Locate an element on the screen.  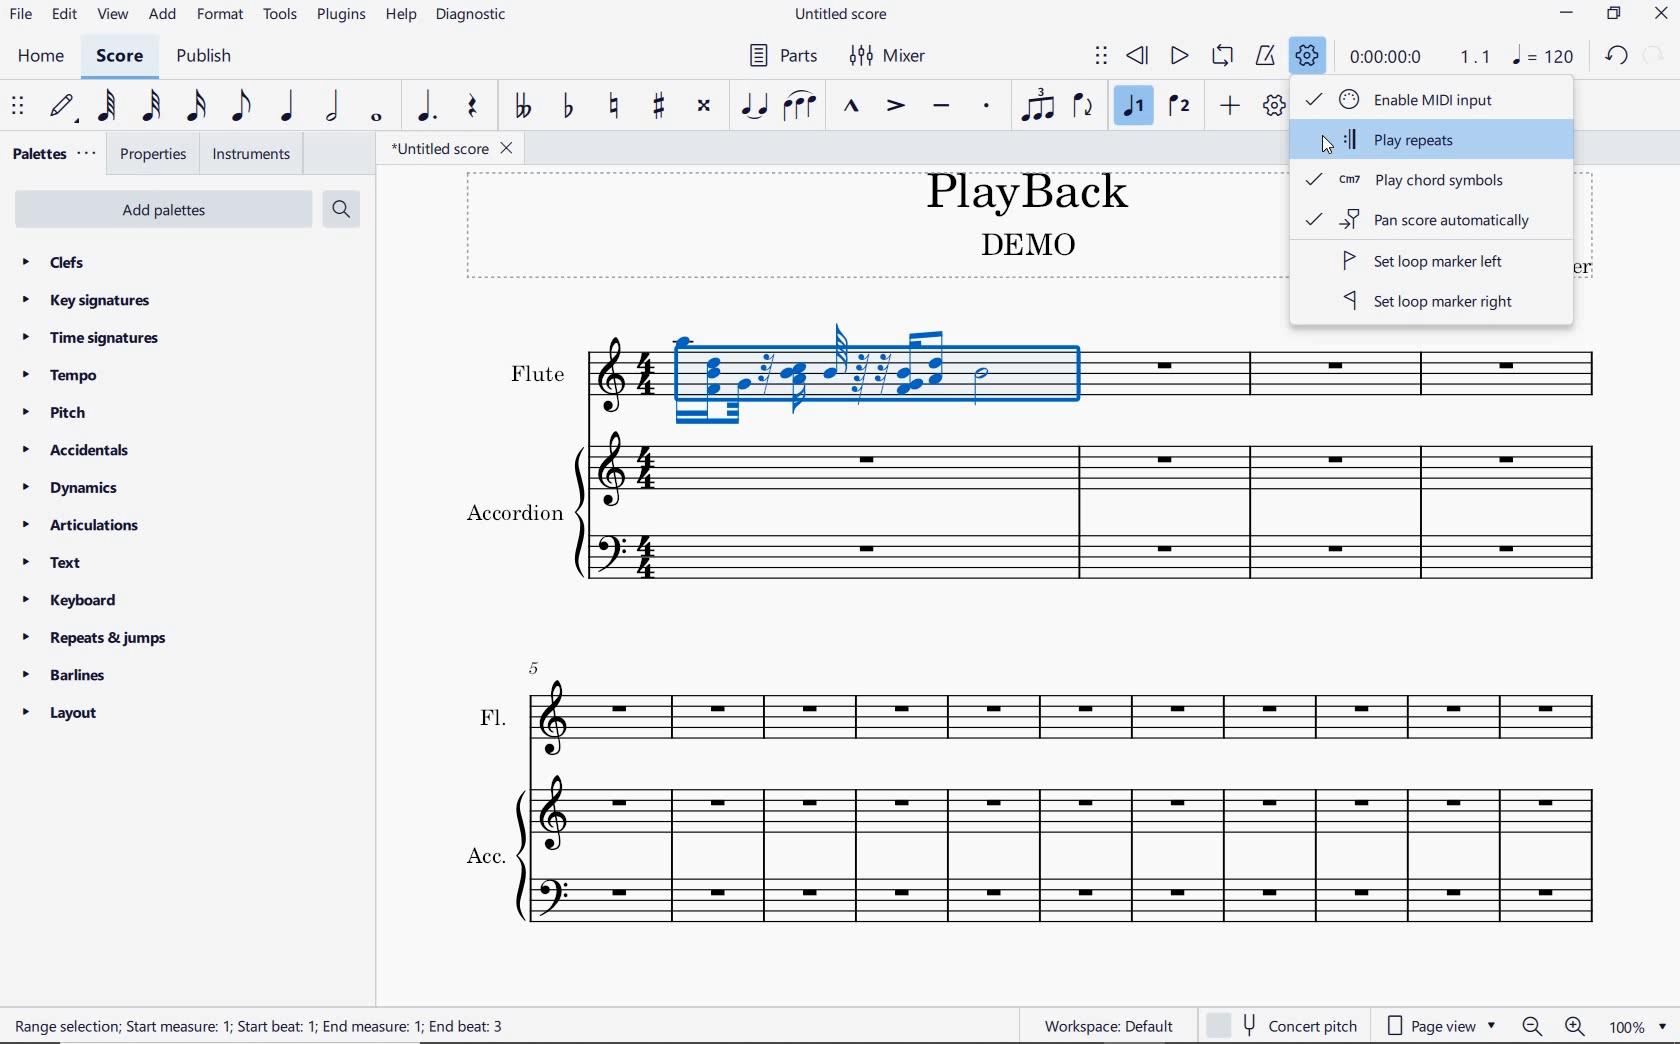
customize toolbar is located at coordinates (1274, 104).